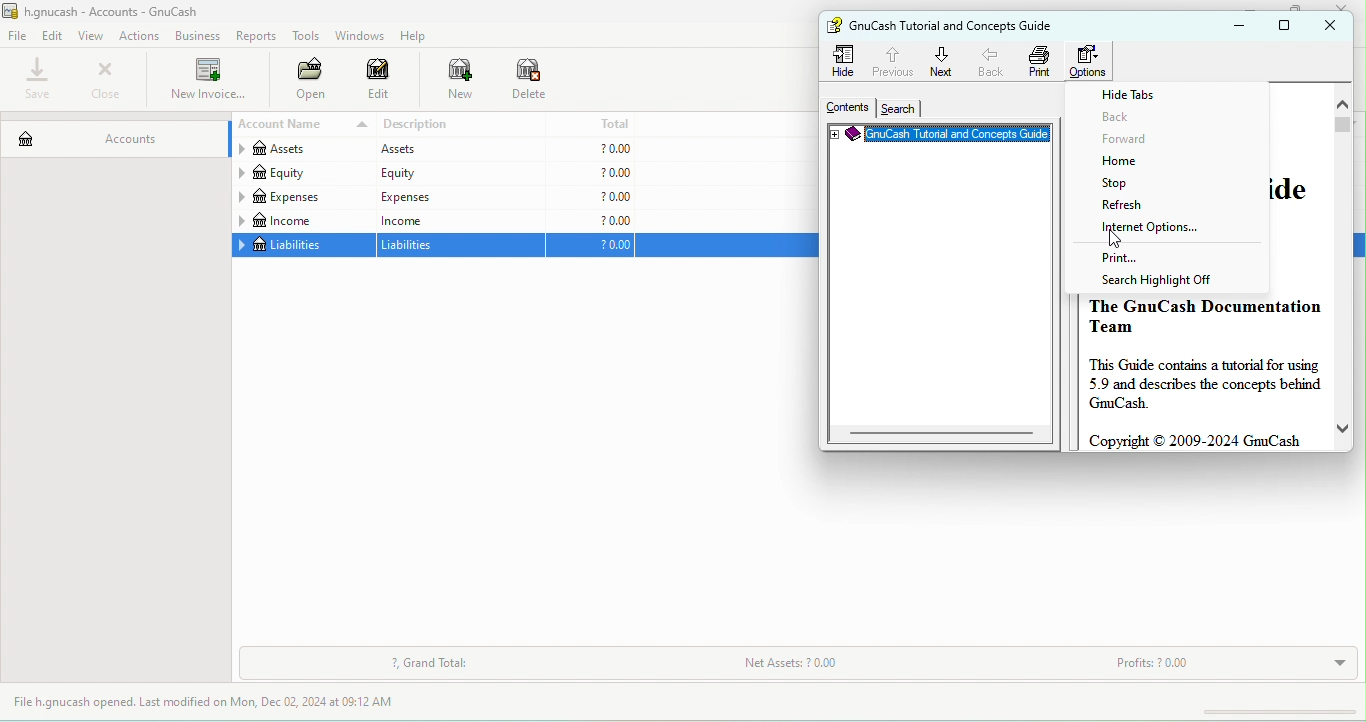  Describe the element at coordinates (1156, 281) in the screenshot. I see `search highlight off` at that location.